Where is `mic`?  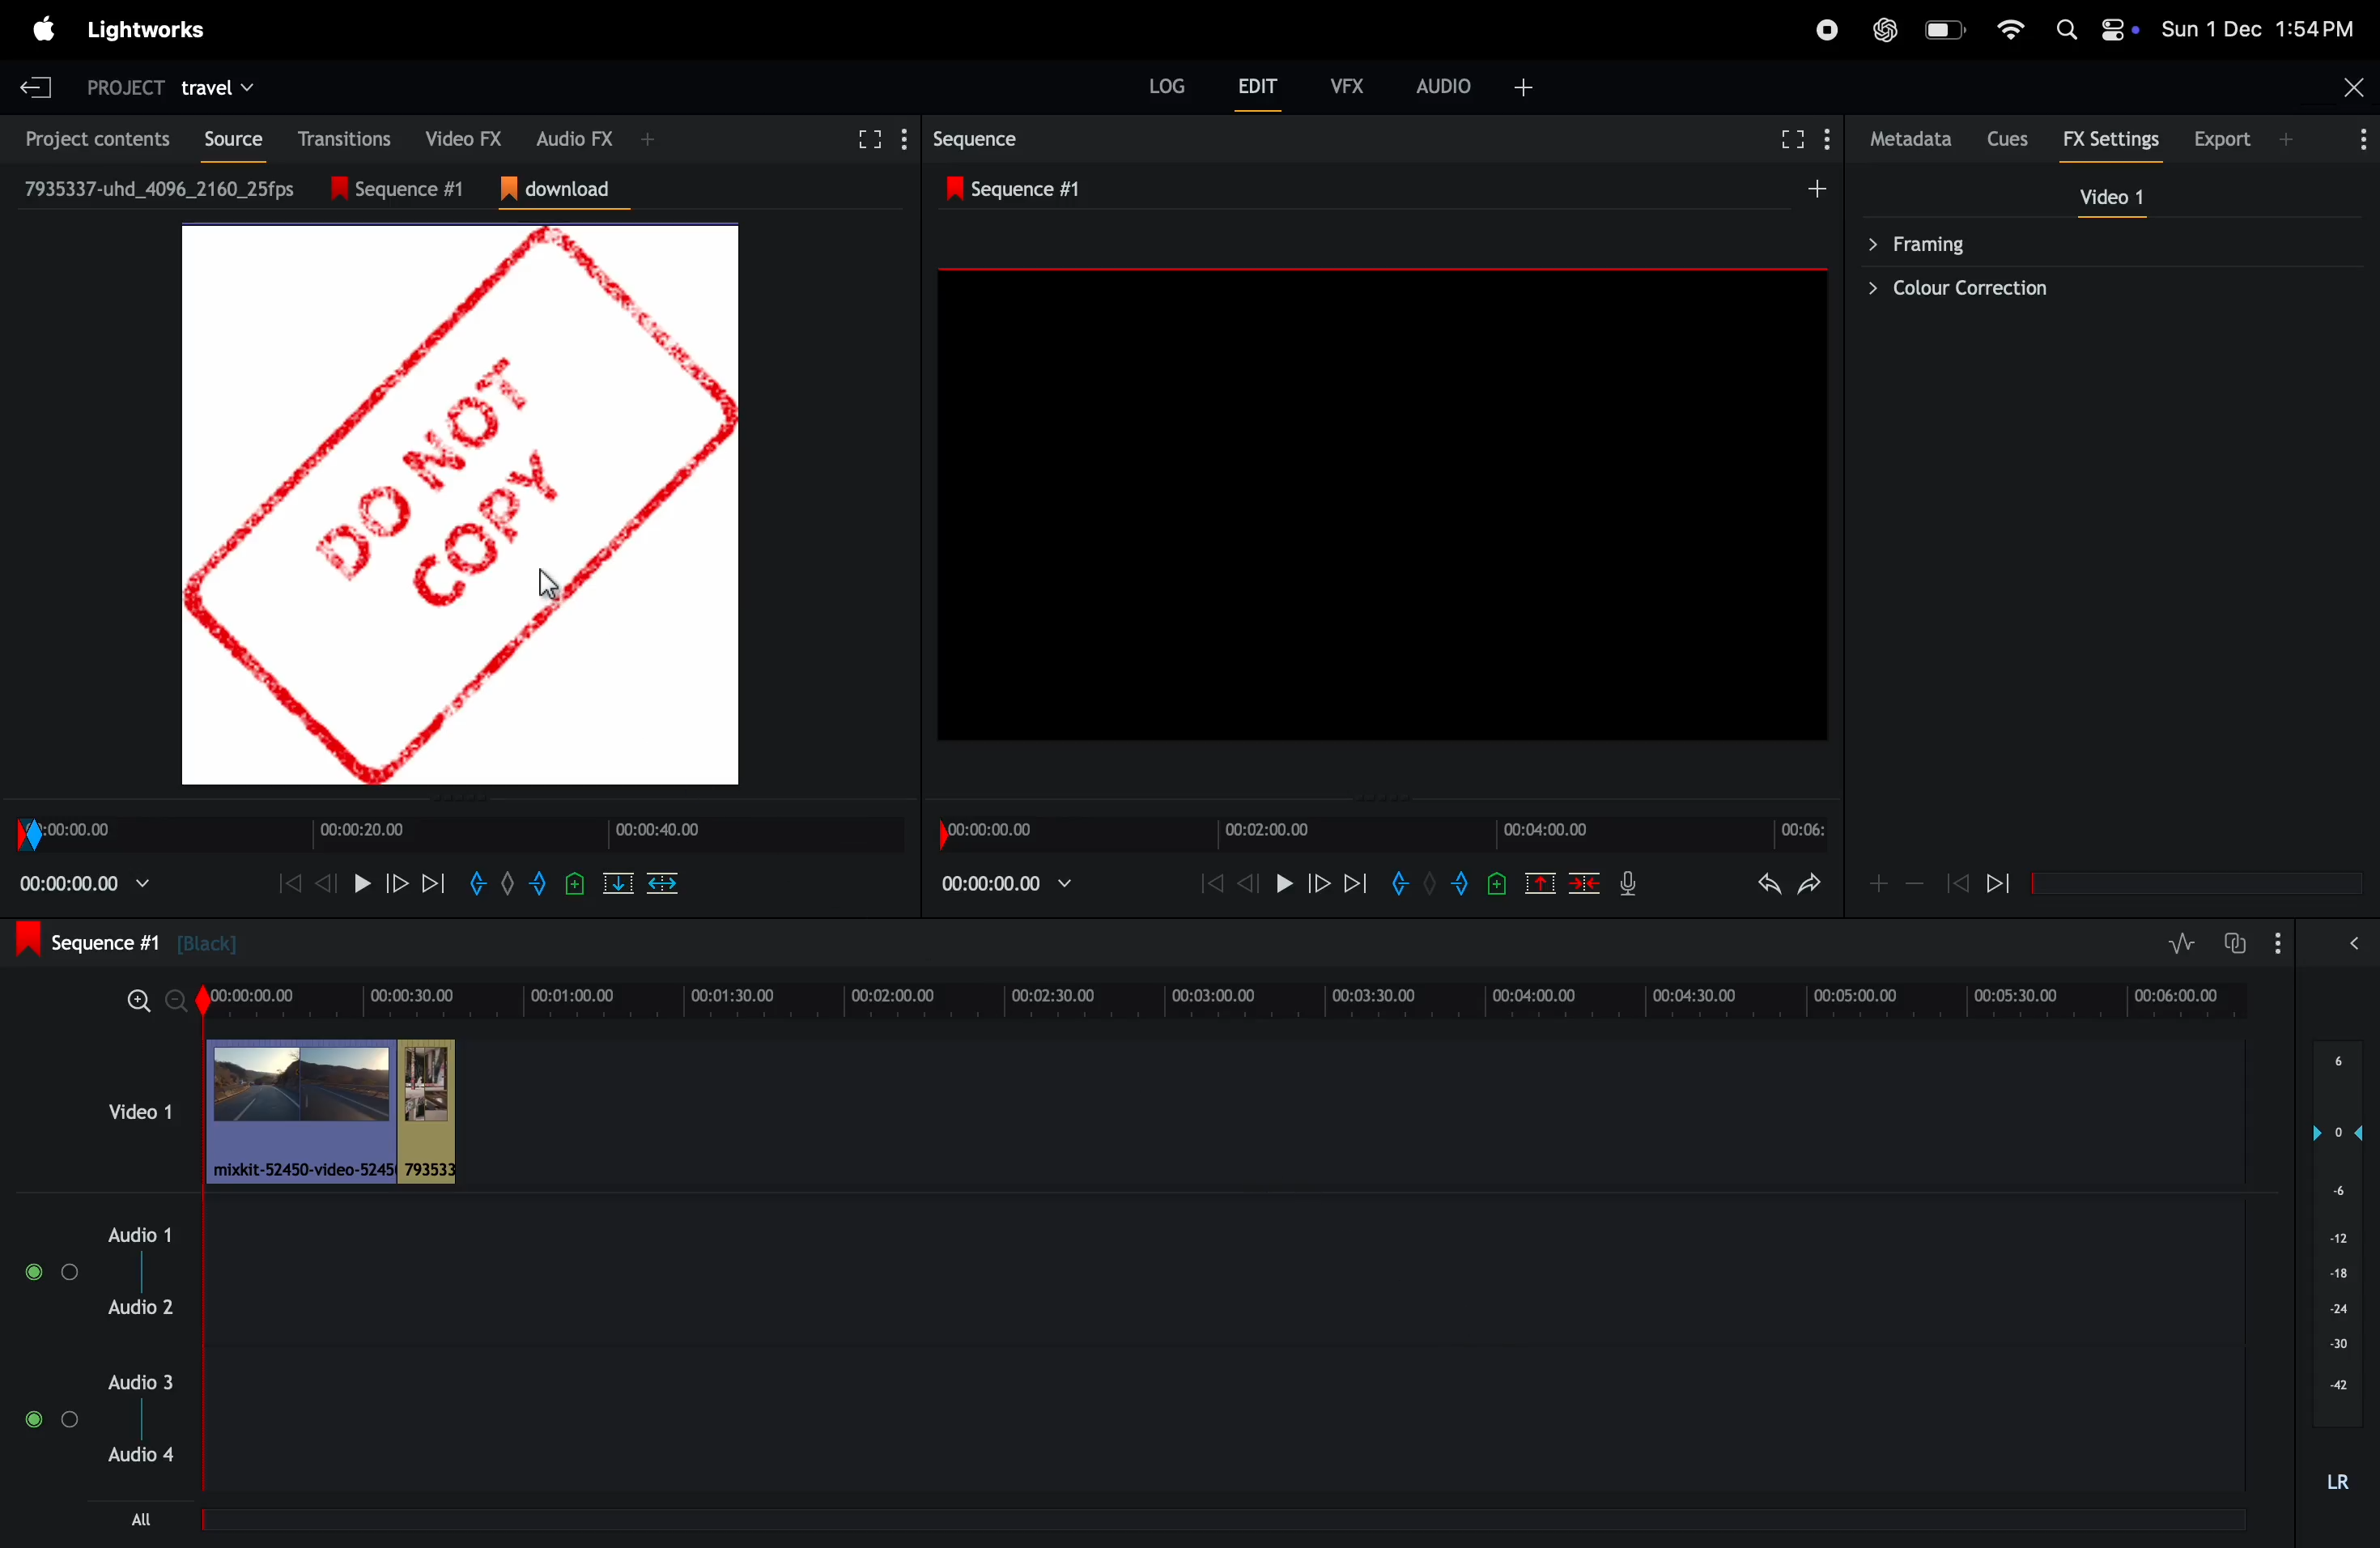 mic is located at coordinates (1628, 882).